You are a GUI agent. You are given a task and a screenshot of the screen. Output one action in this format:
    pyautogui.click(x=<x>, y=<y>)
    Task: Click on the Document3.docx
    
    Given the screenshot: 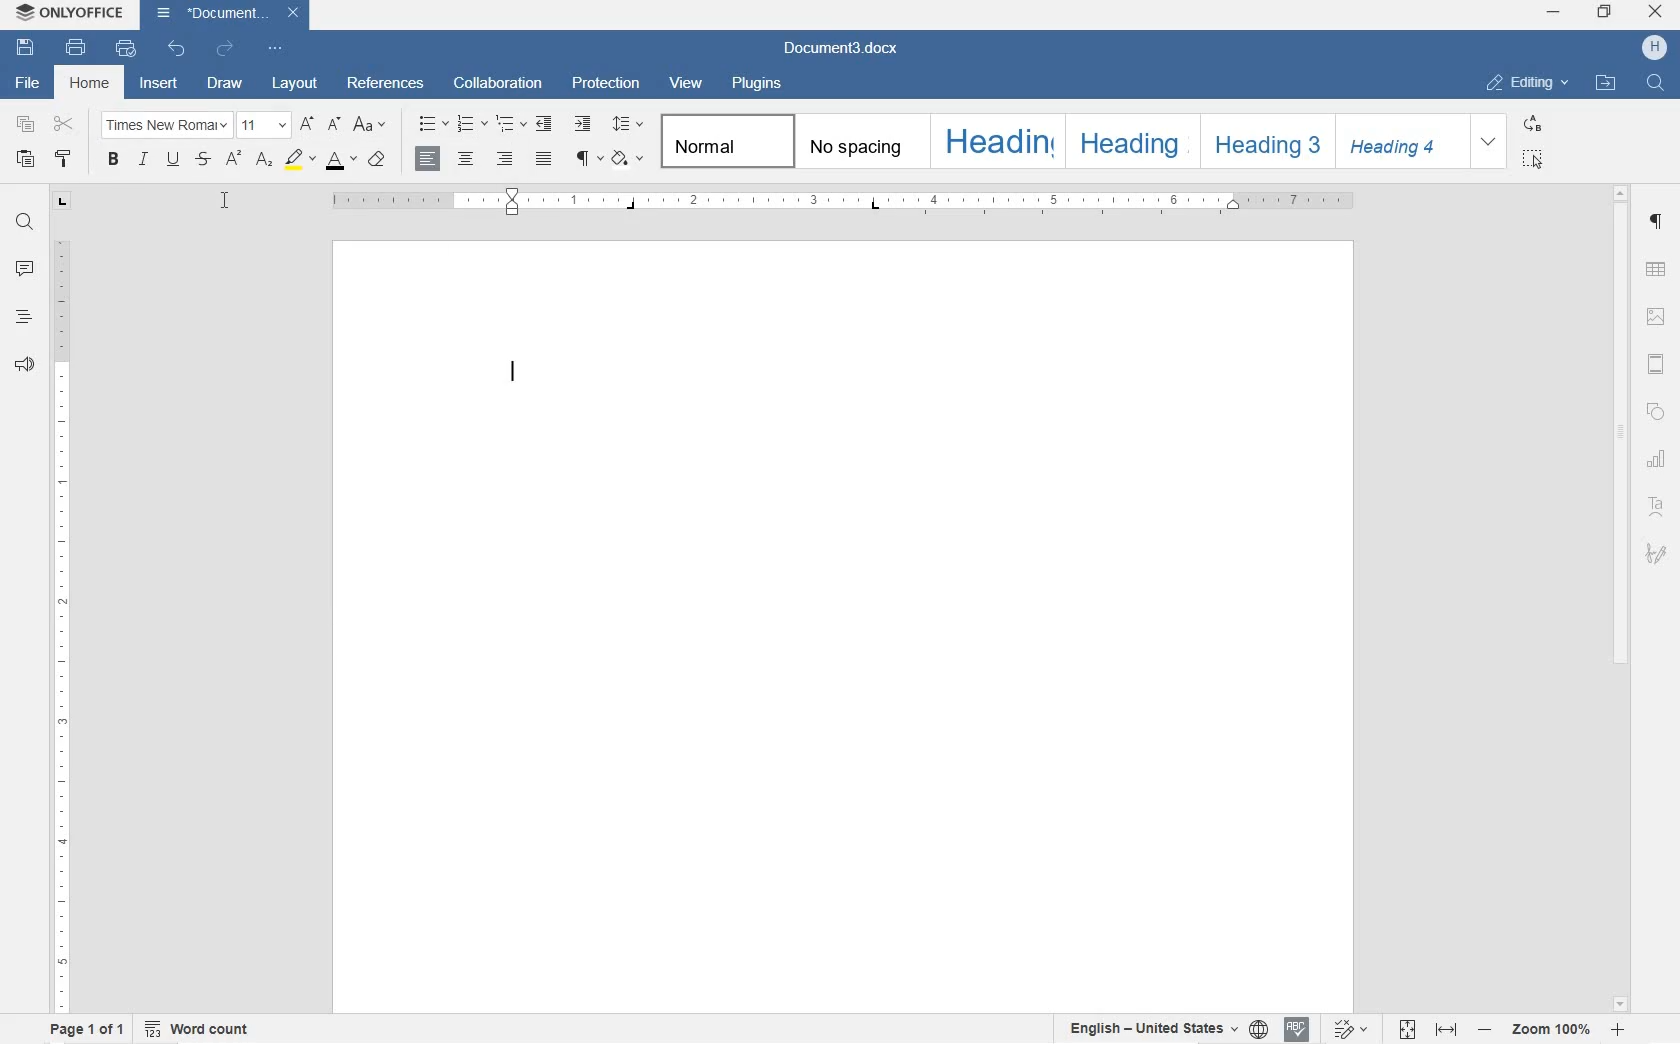 What is the action you would take?
    pyautogui.click(x=230, y=14)
    